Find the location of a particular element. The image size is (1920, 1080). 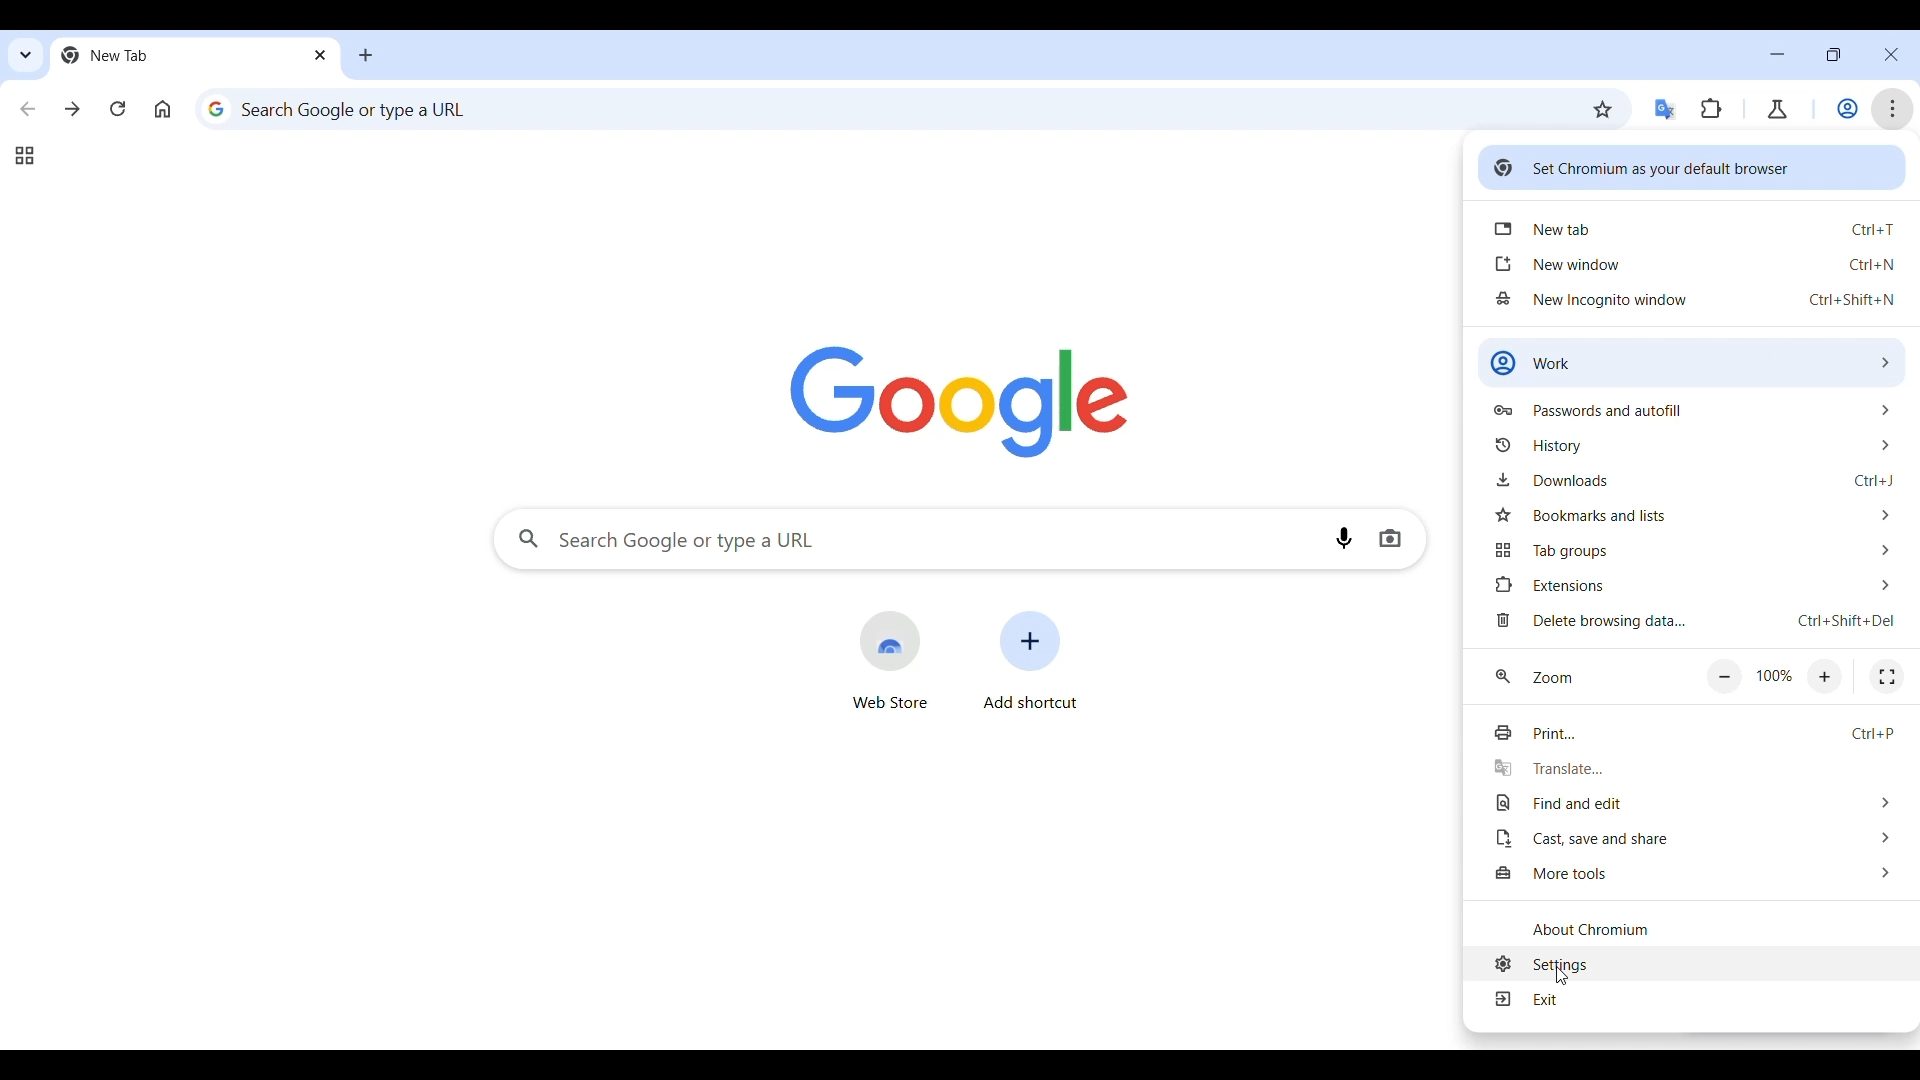

Chrome labs is located at coordinates (1777, 110).